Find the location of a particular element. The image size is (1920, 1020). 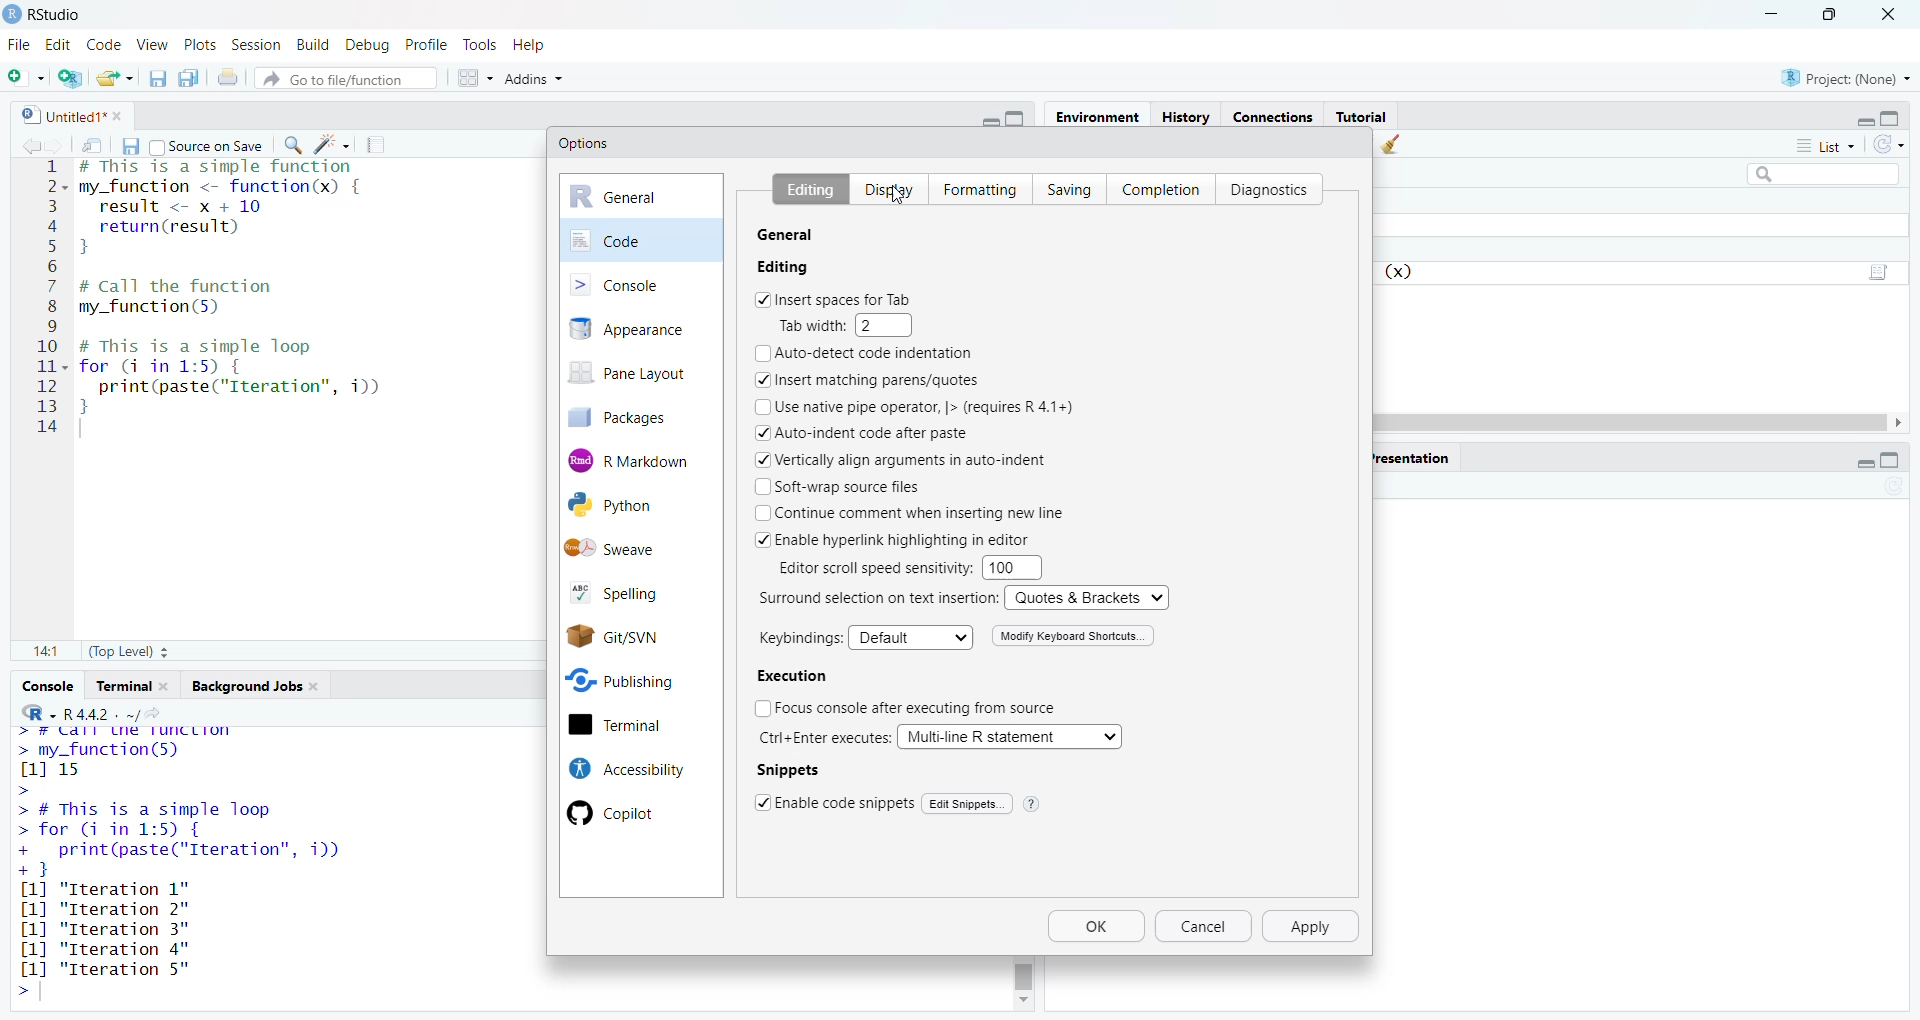

Saving is located at coordinates (1068, 189).